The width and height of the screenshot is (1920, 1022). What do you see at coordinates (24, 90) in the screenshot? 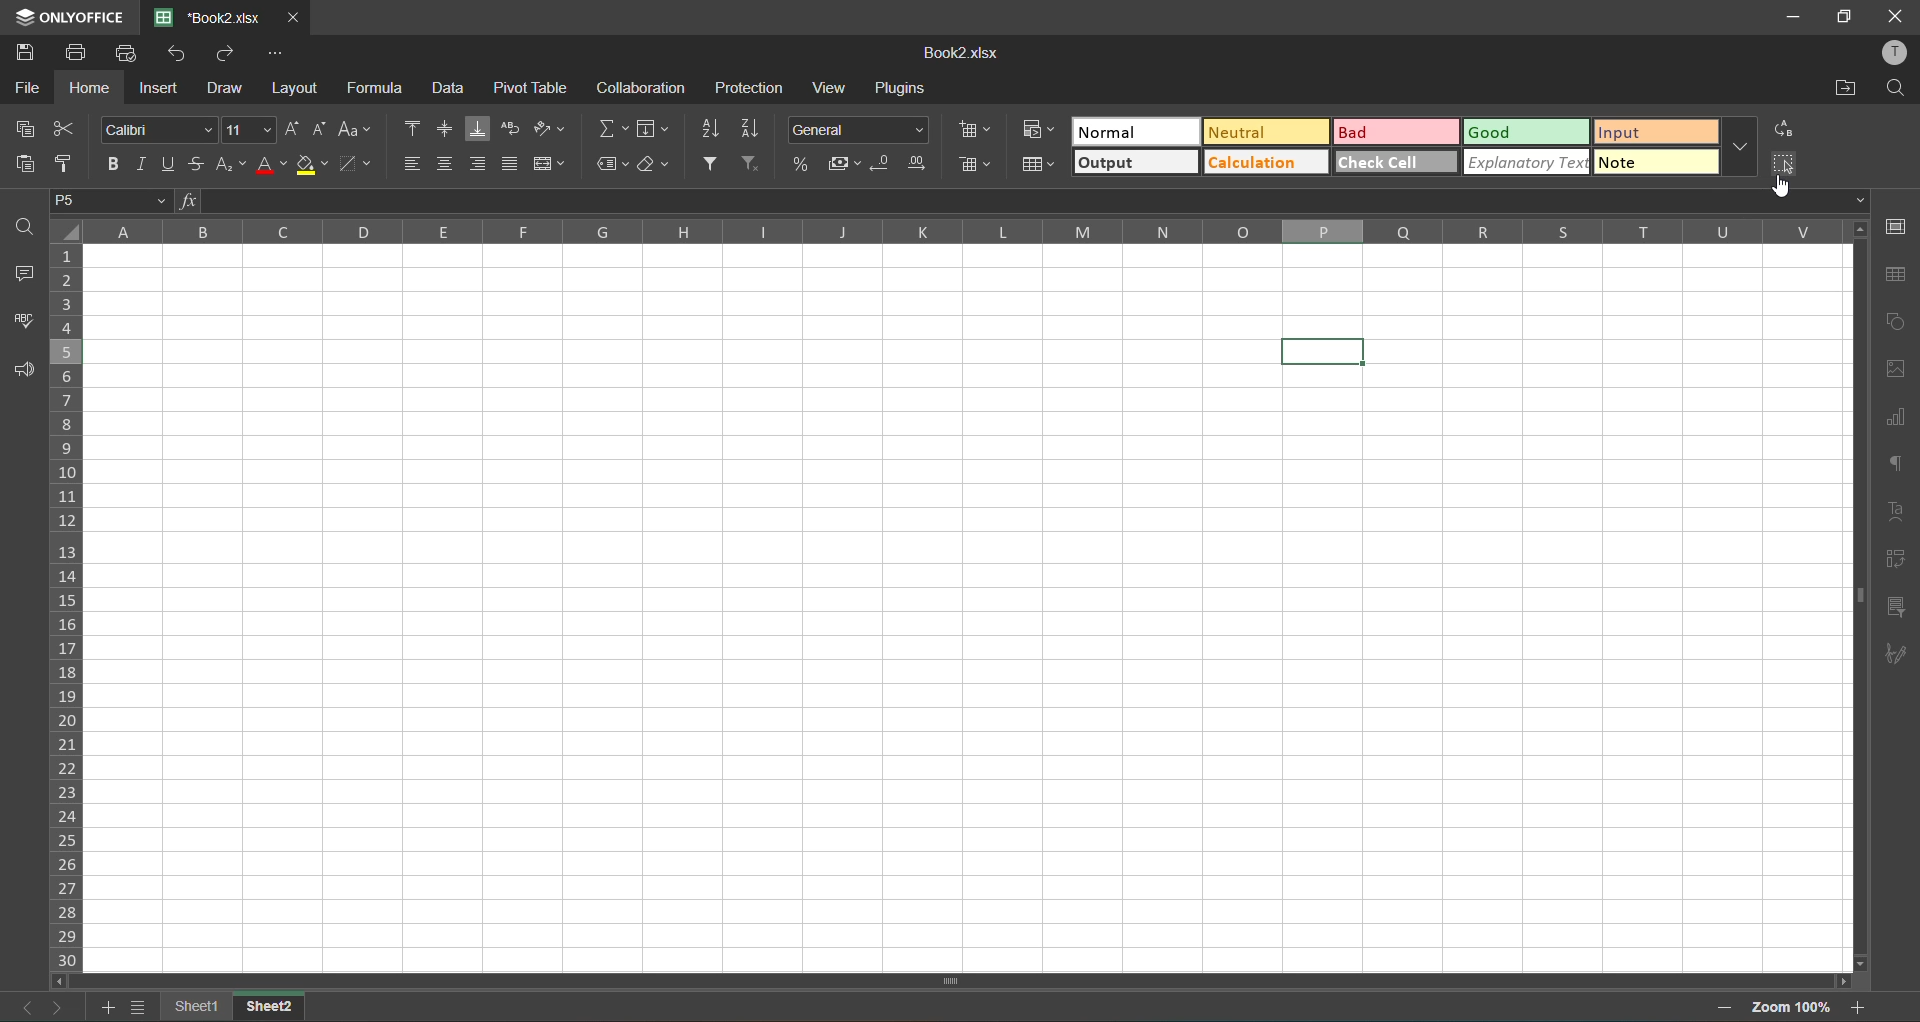
I see `file` at bounding box center [24, 90].